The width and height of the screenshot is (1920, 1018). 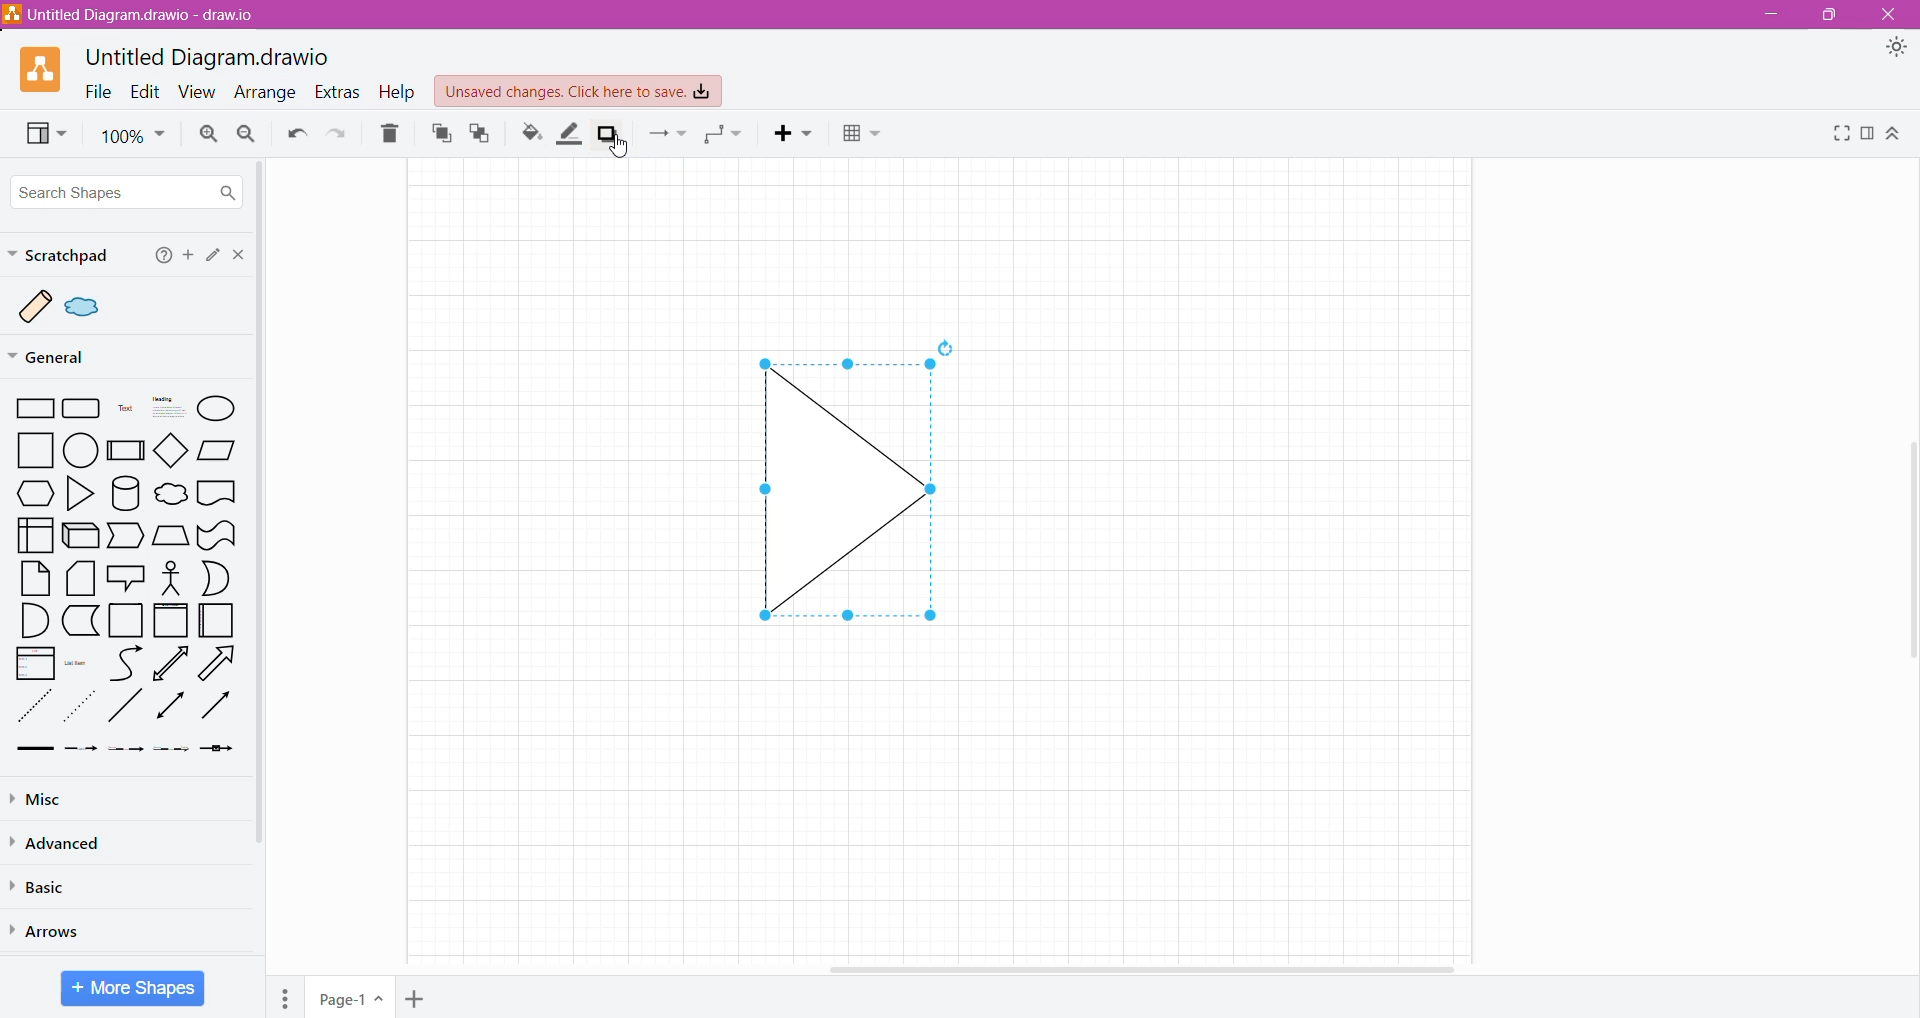 What do you see at coordinates (1838, 133) in the screenshot?
I see `Full Screen` at bounding box center [1838, 133].